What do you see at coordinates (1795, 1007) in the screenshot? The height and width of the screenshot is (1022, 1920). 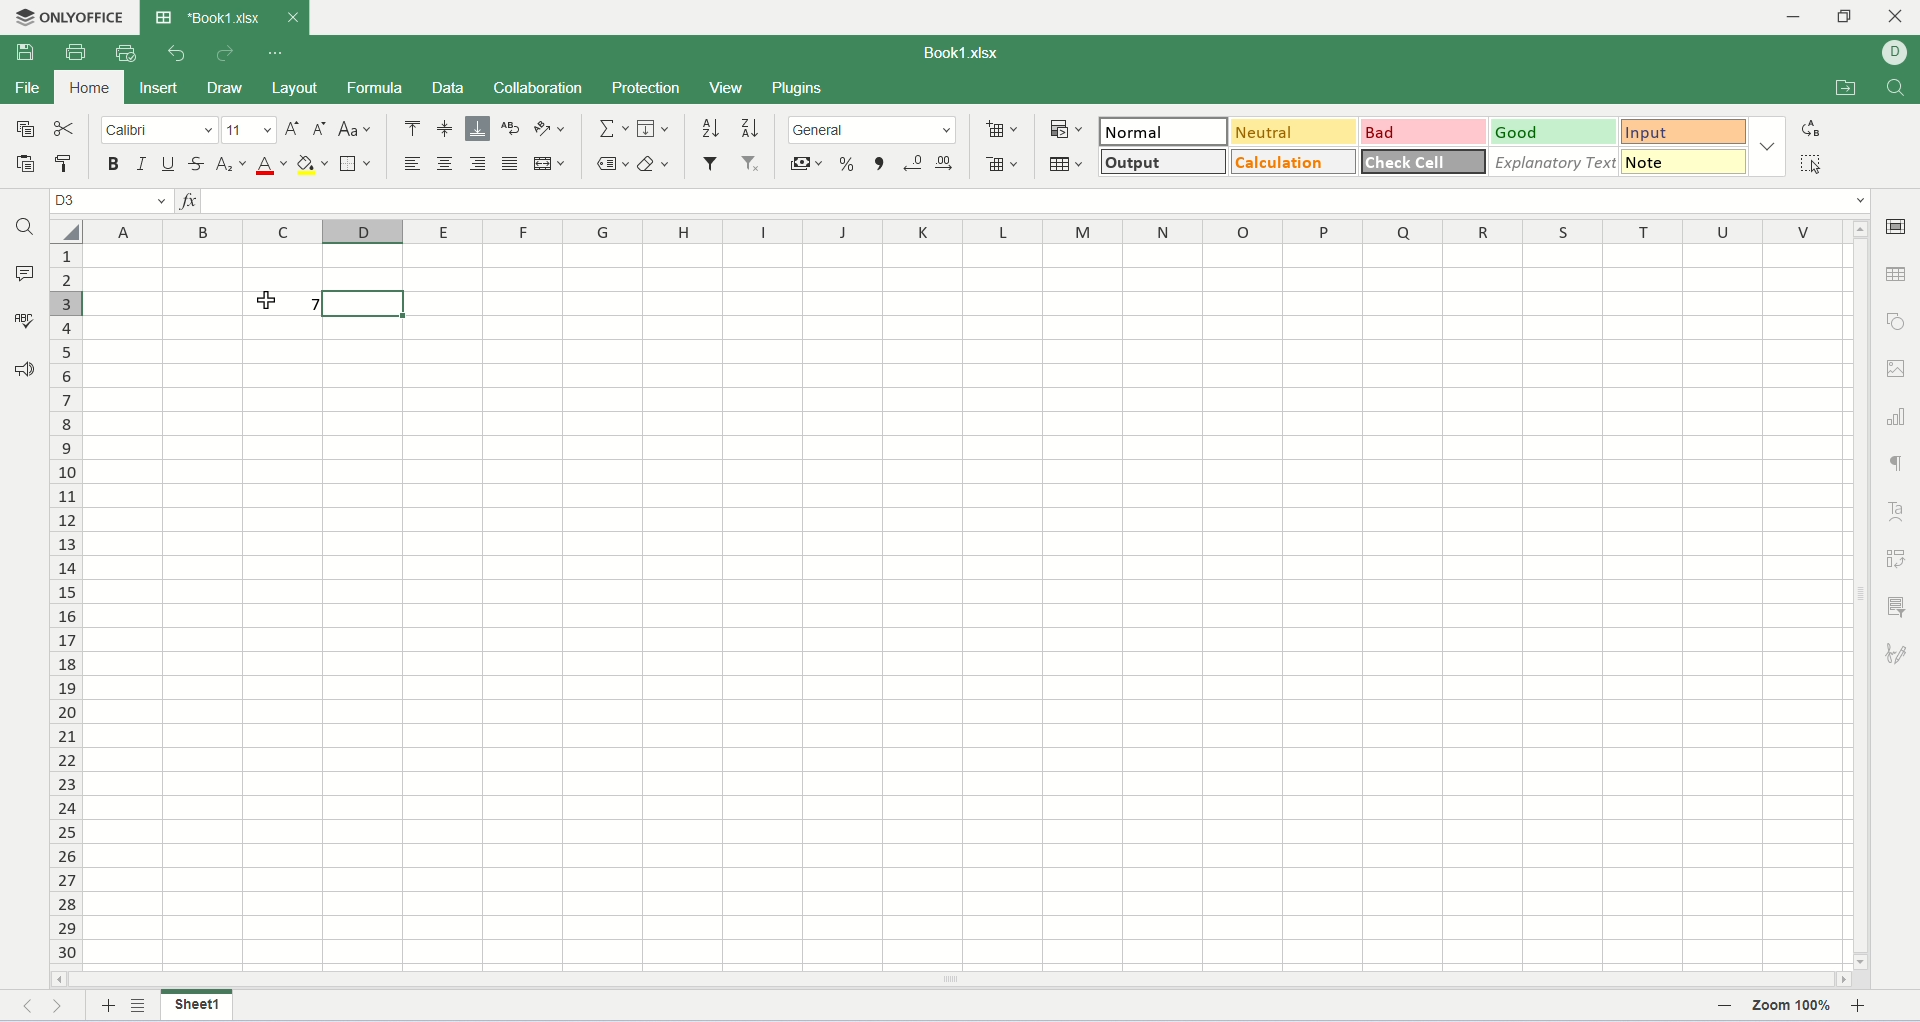 I see `zoom percent` at bounding box center [1795, 1007].